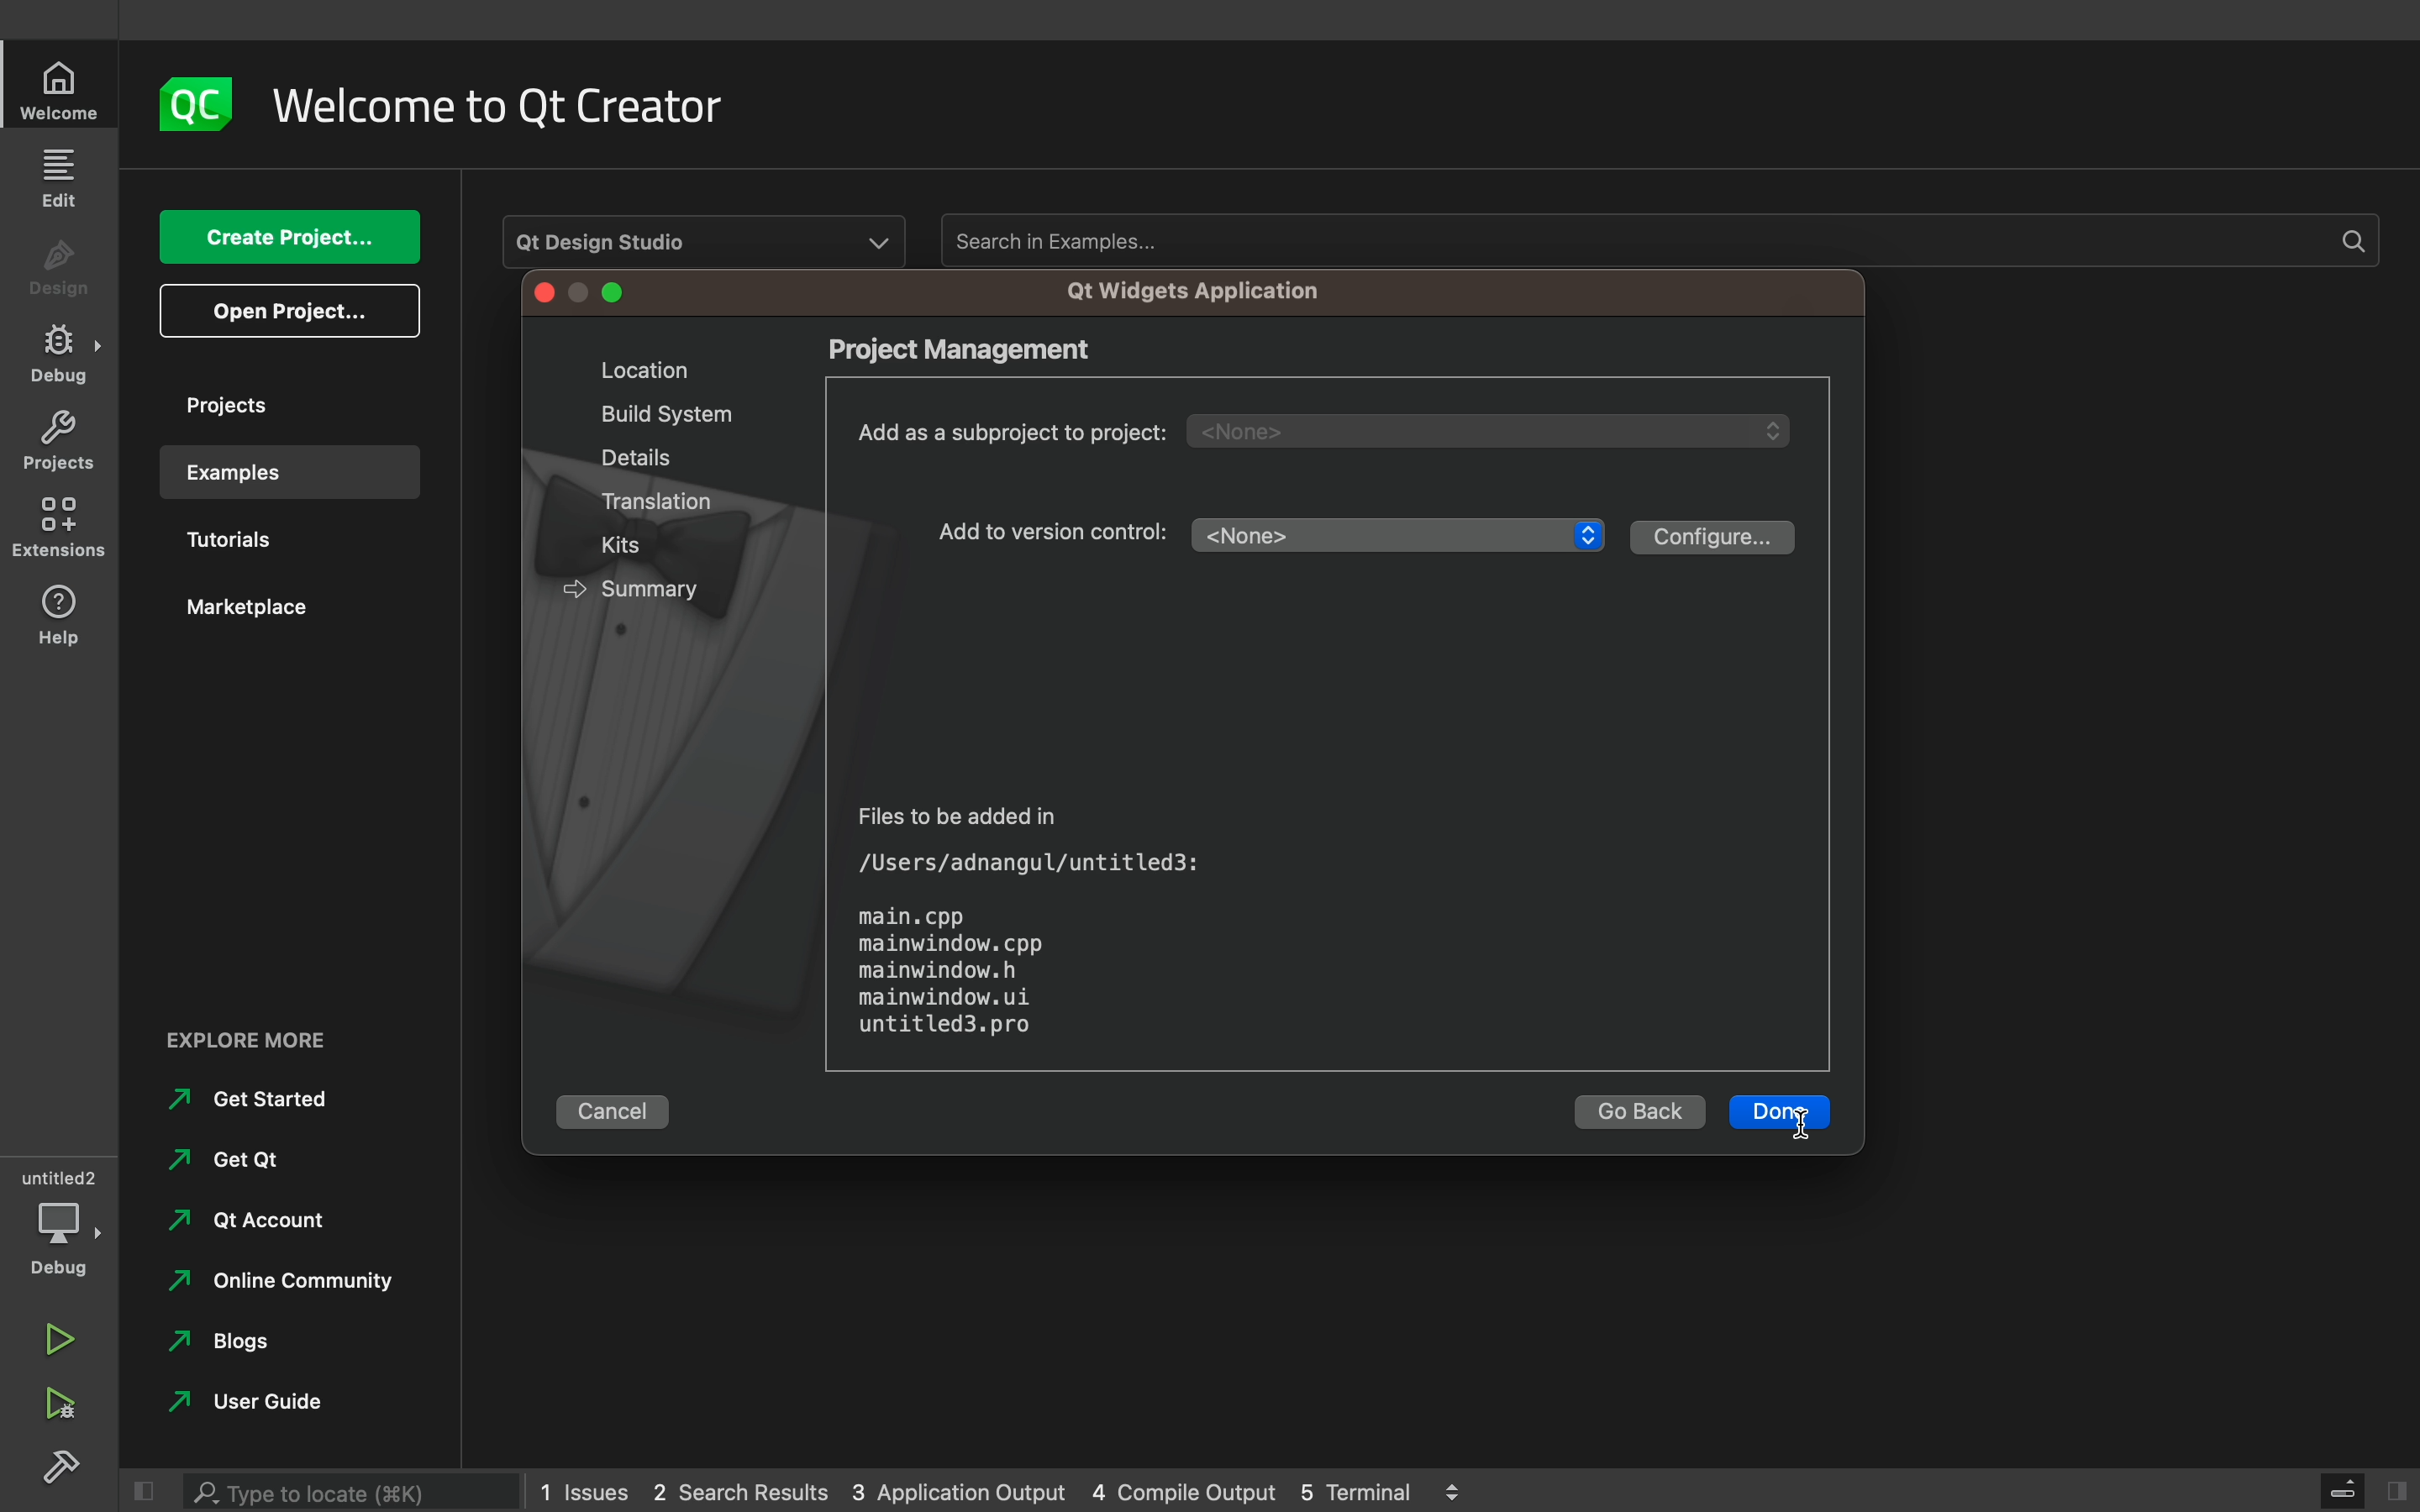 This screenshot has height=1512, width=2420. What do you see at coordinates (629, 586) in the screenshot?
I see `summary tab` at bounding box center [629, 586].